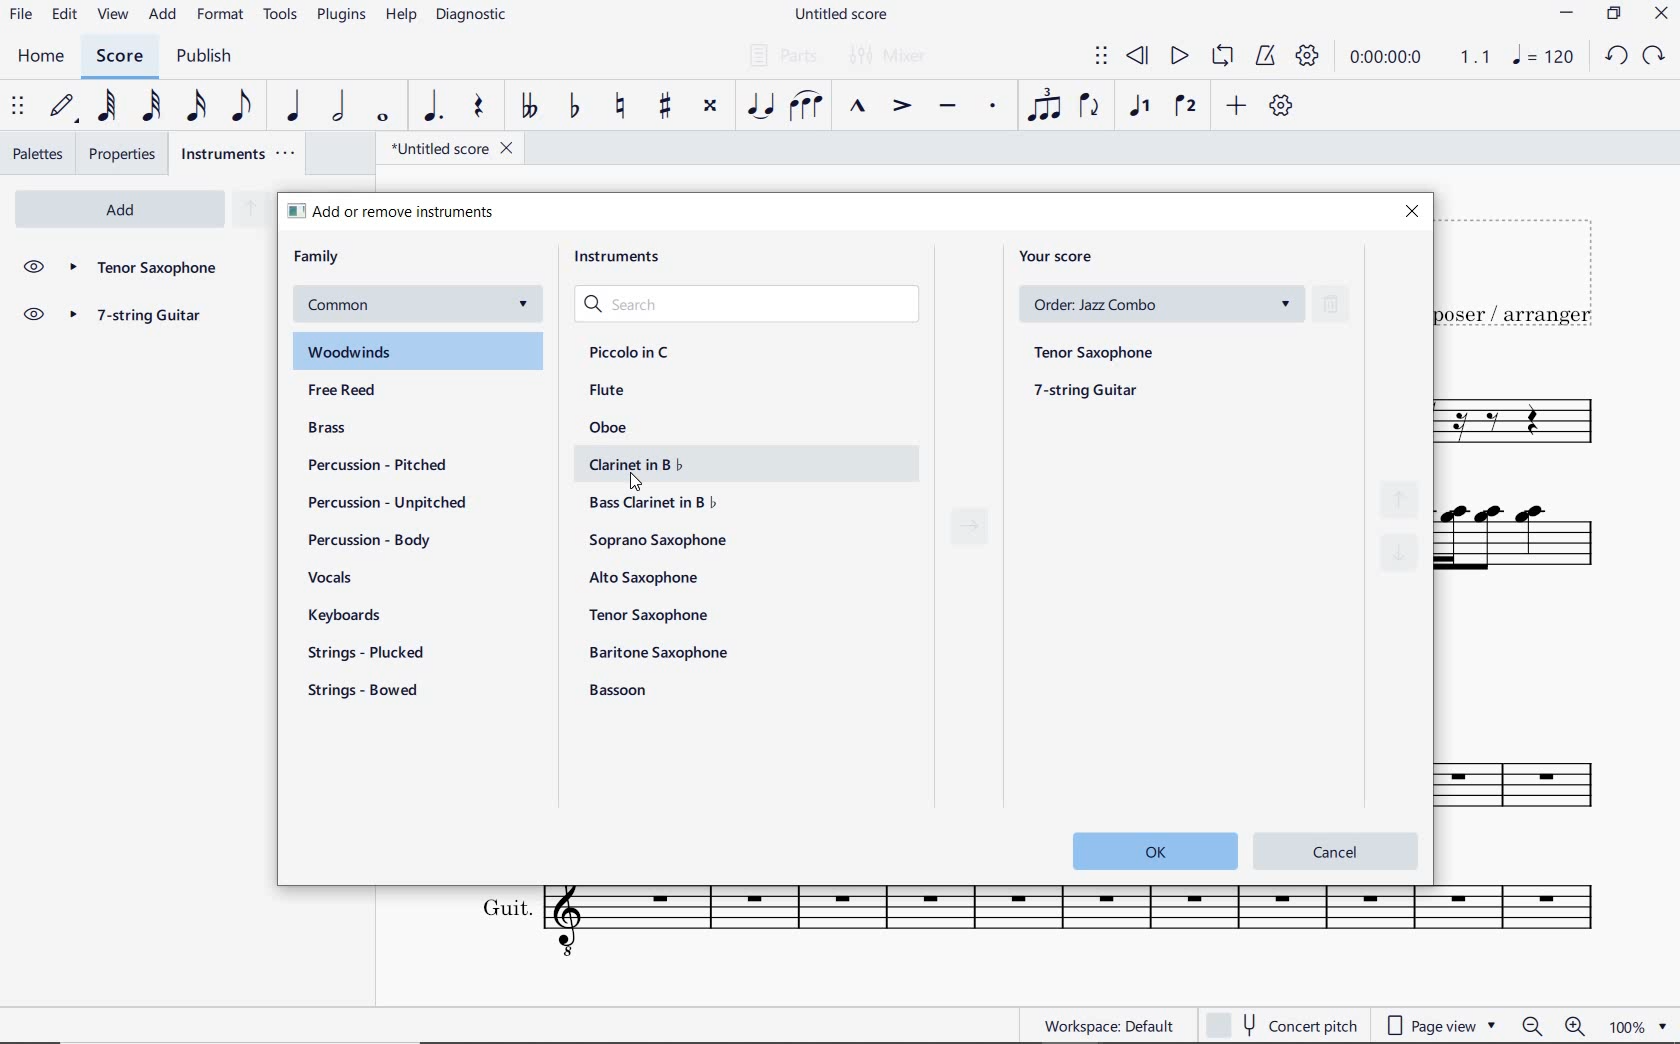 This screenshot has width=1680, height=1044. What do you see at coordinates (1525, 271) in the screenshot?
I see `TITLE` at bounding box center [1525, 271].